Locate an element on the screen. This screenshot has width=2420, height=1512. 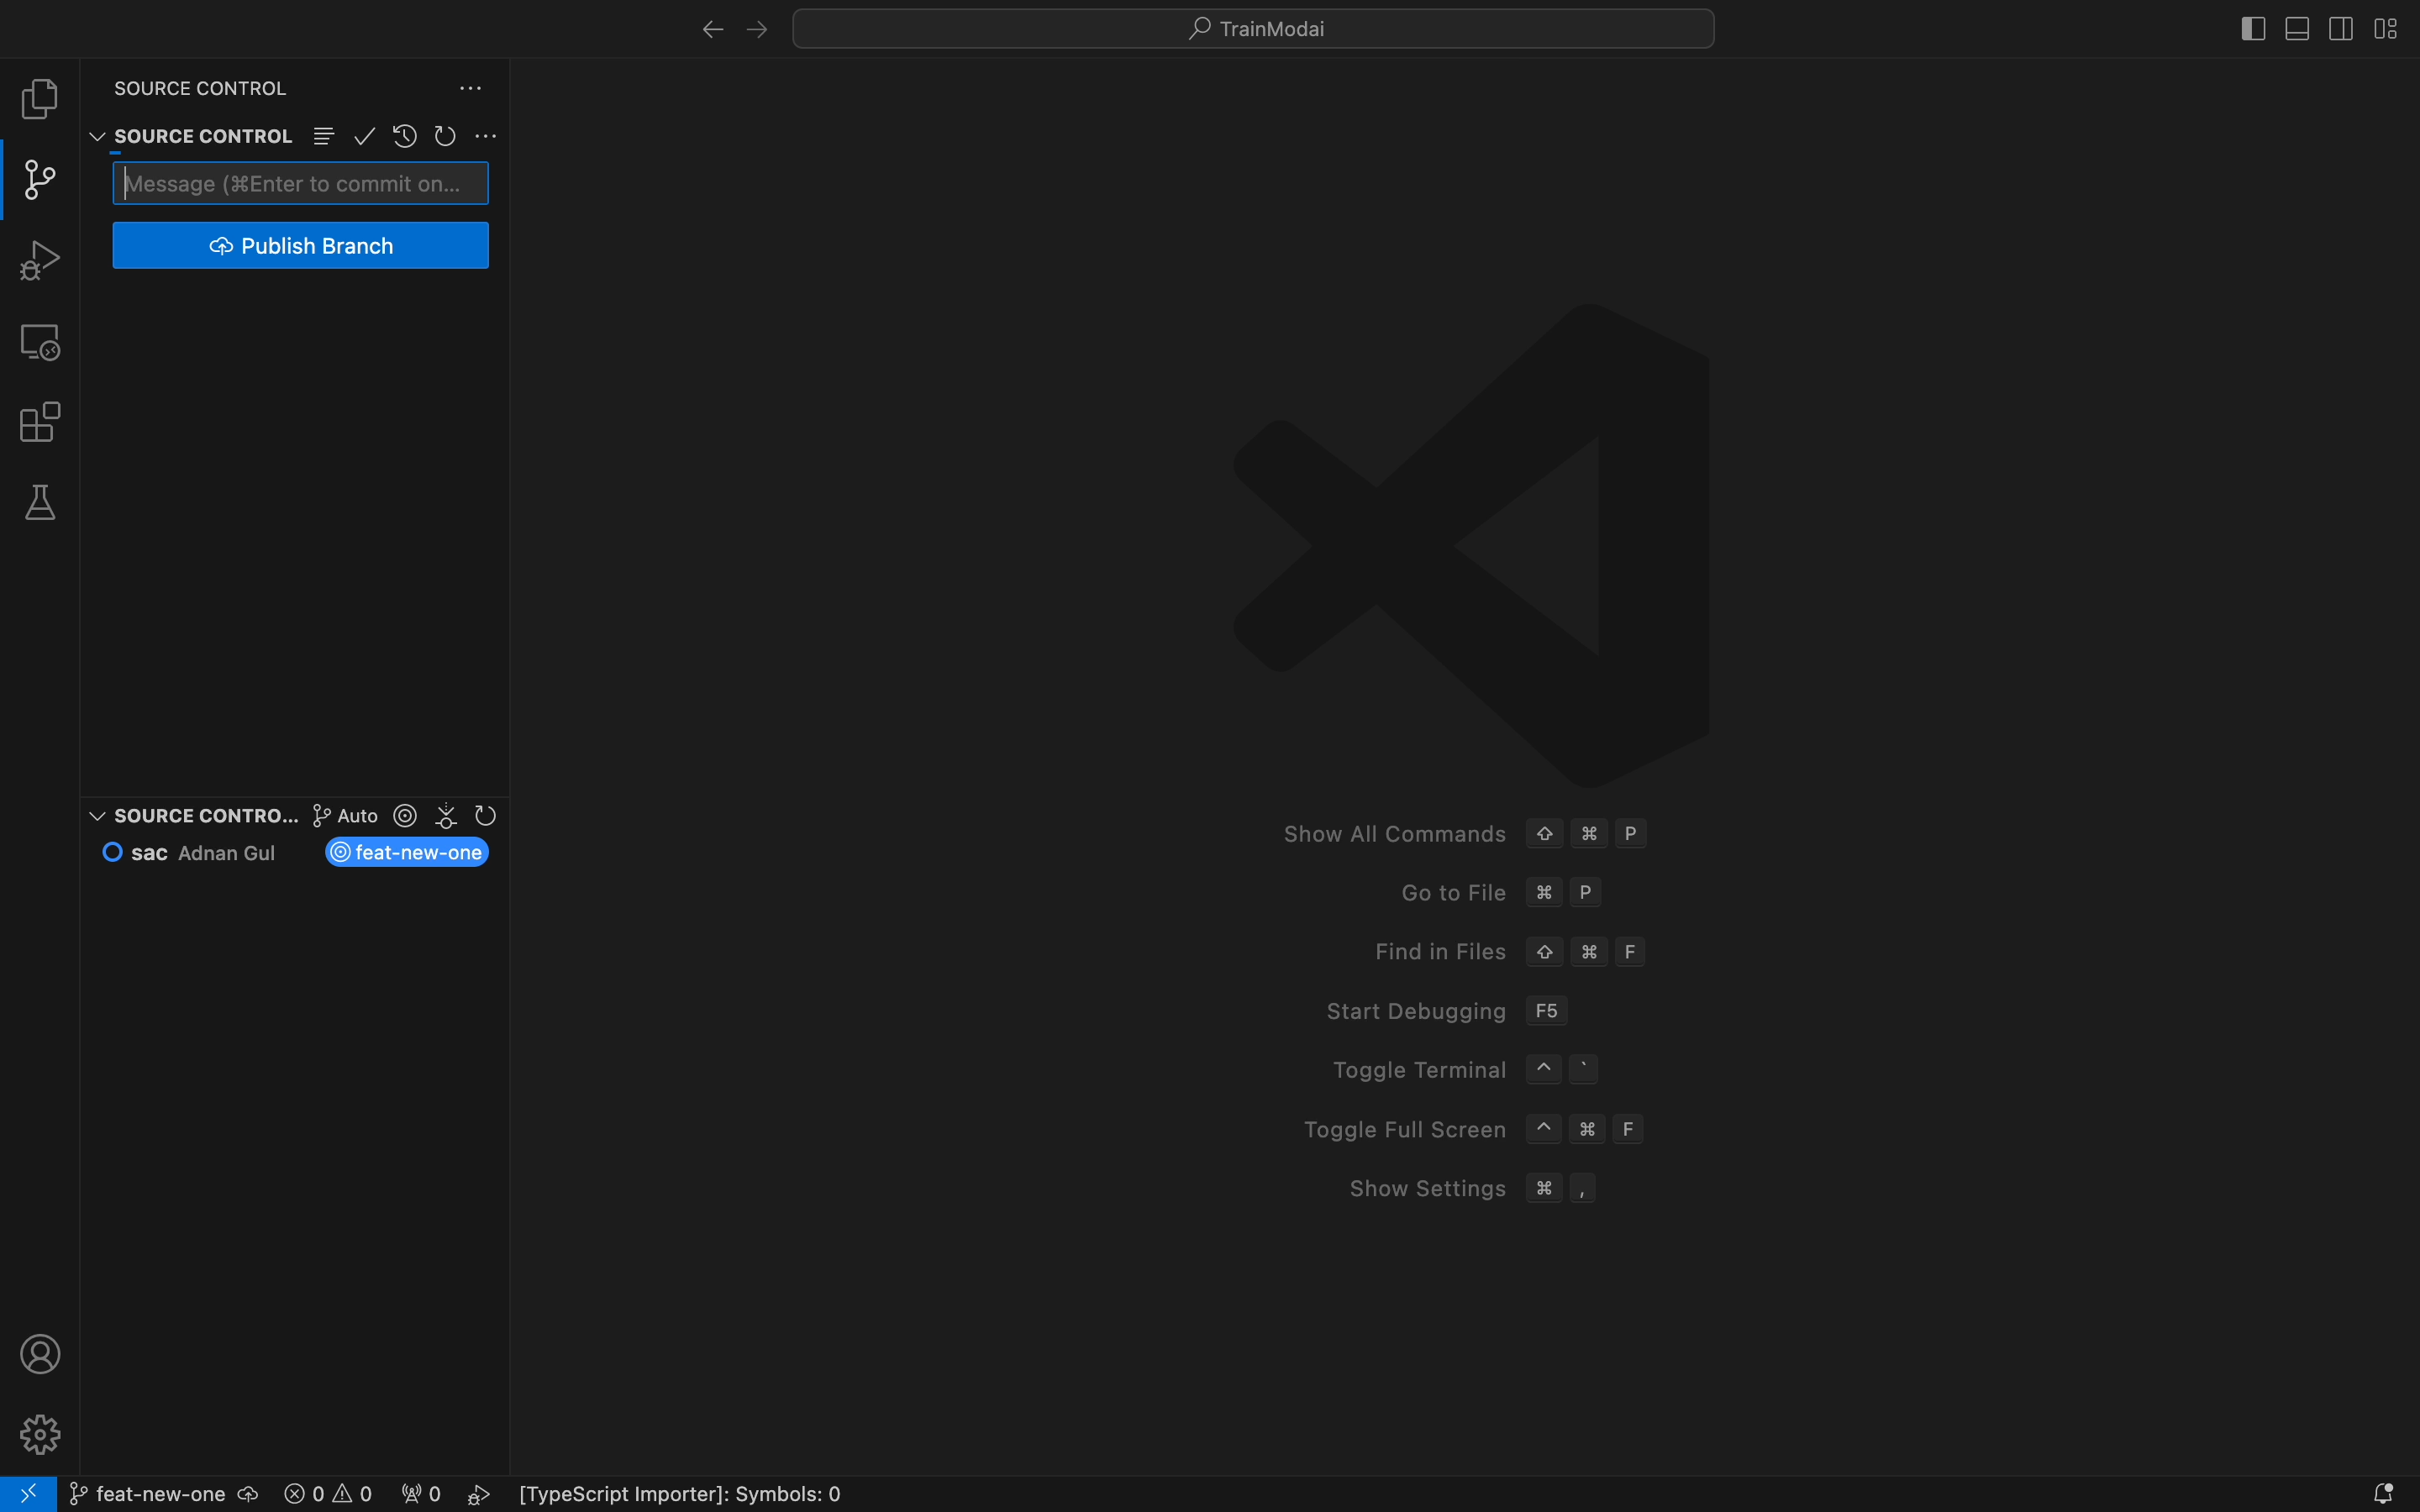
 is located at coordinates (472, 86).